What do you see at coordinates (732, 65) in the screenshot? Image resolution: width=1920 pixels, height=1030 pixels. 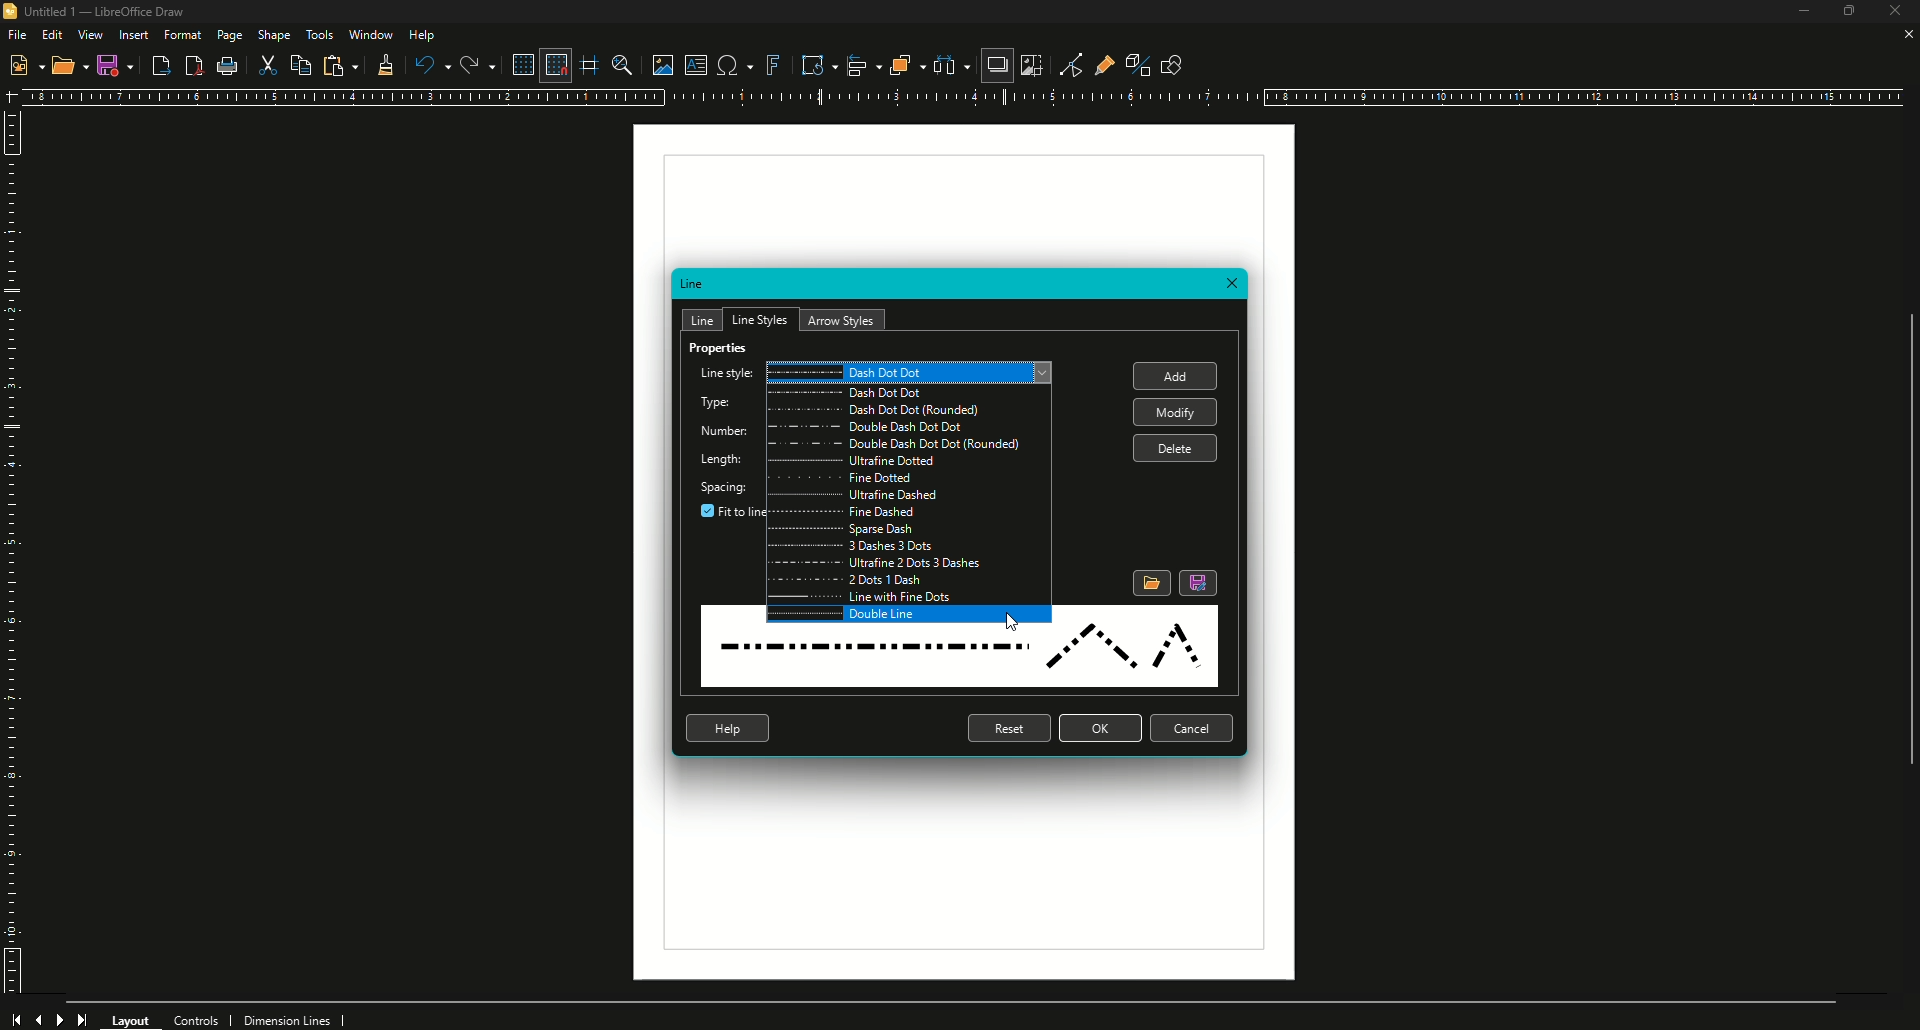 I see `Insert Special Characters` at bounding box center [732, 65].